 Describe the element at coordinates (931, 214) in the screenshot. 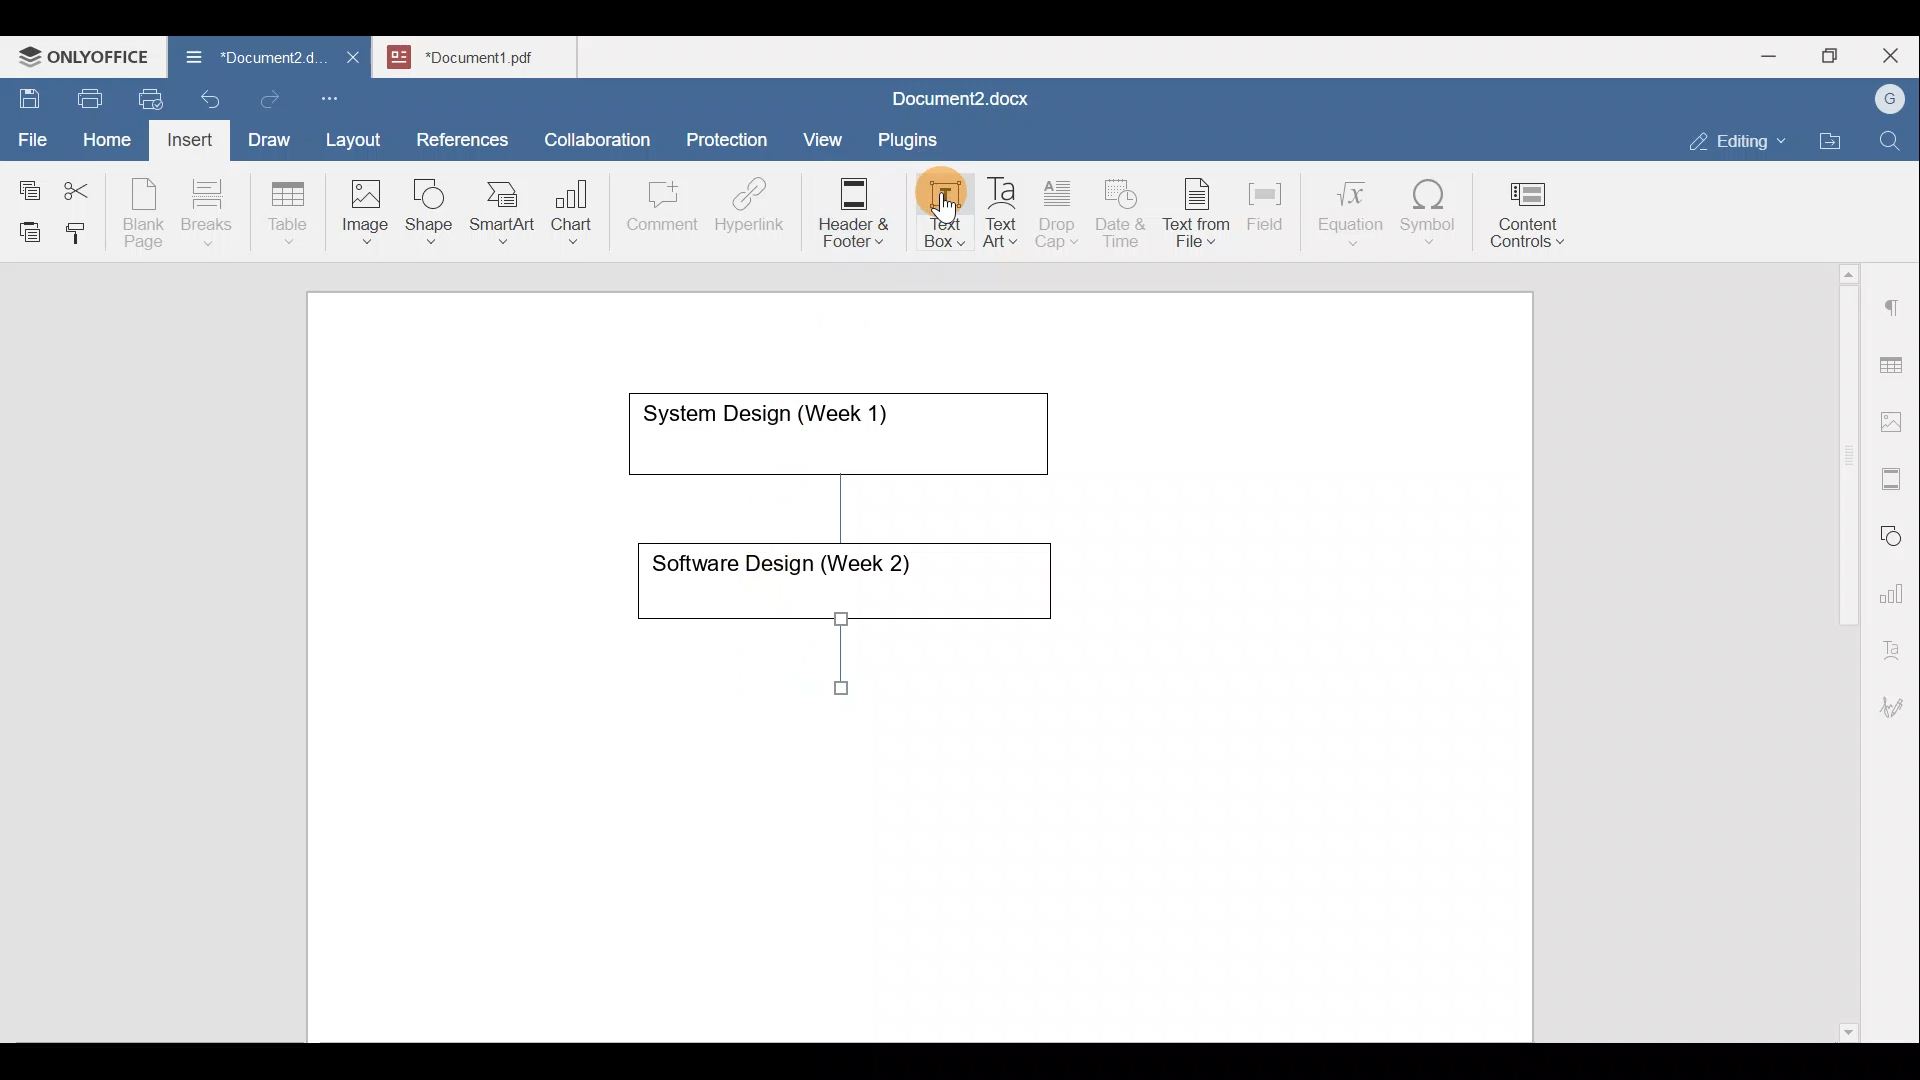

I see `Text box` at that location.